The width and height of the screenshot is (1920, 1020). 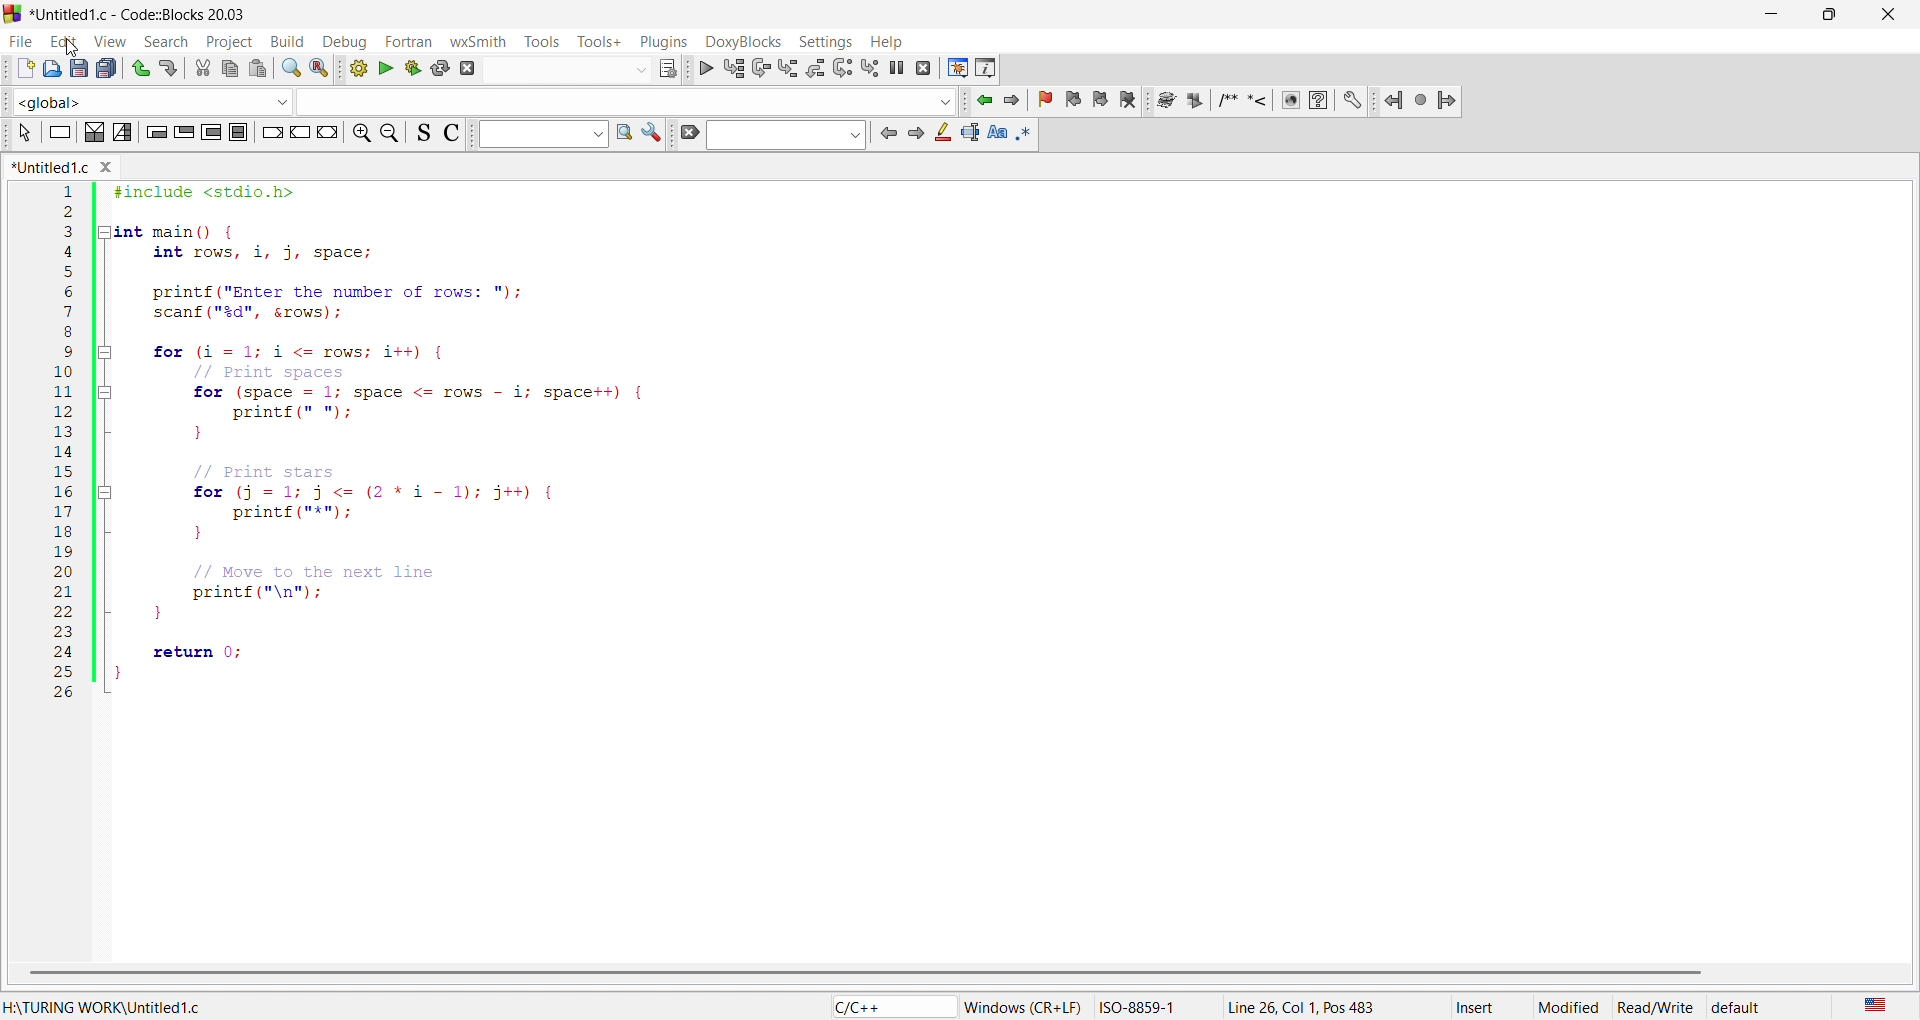 What do you see at coordinates (171, 38) in the screenshot?
I see `search` at bounding box center [171, 38].